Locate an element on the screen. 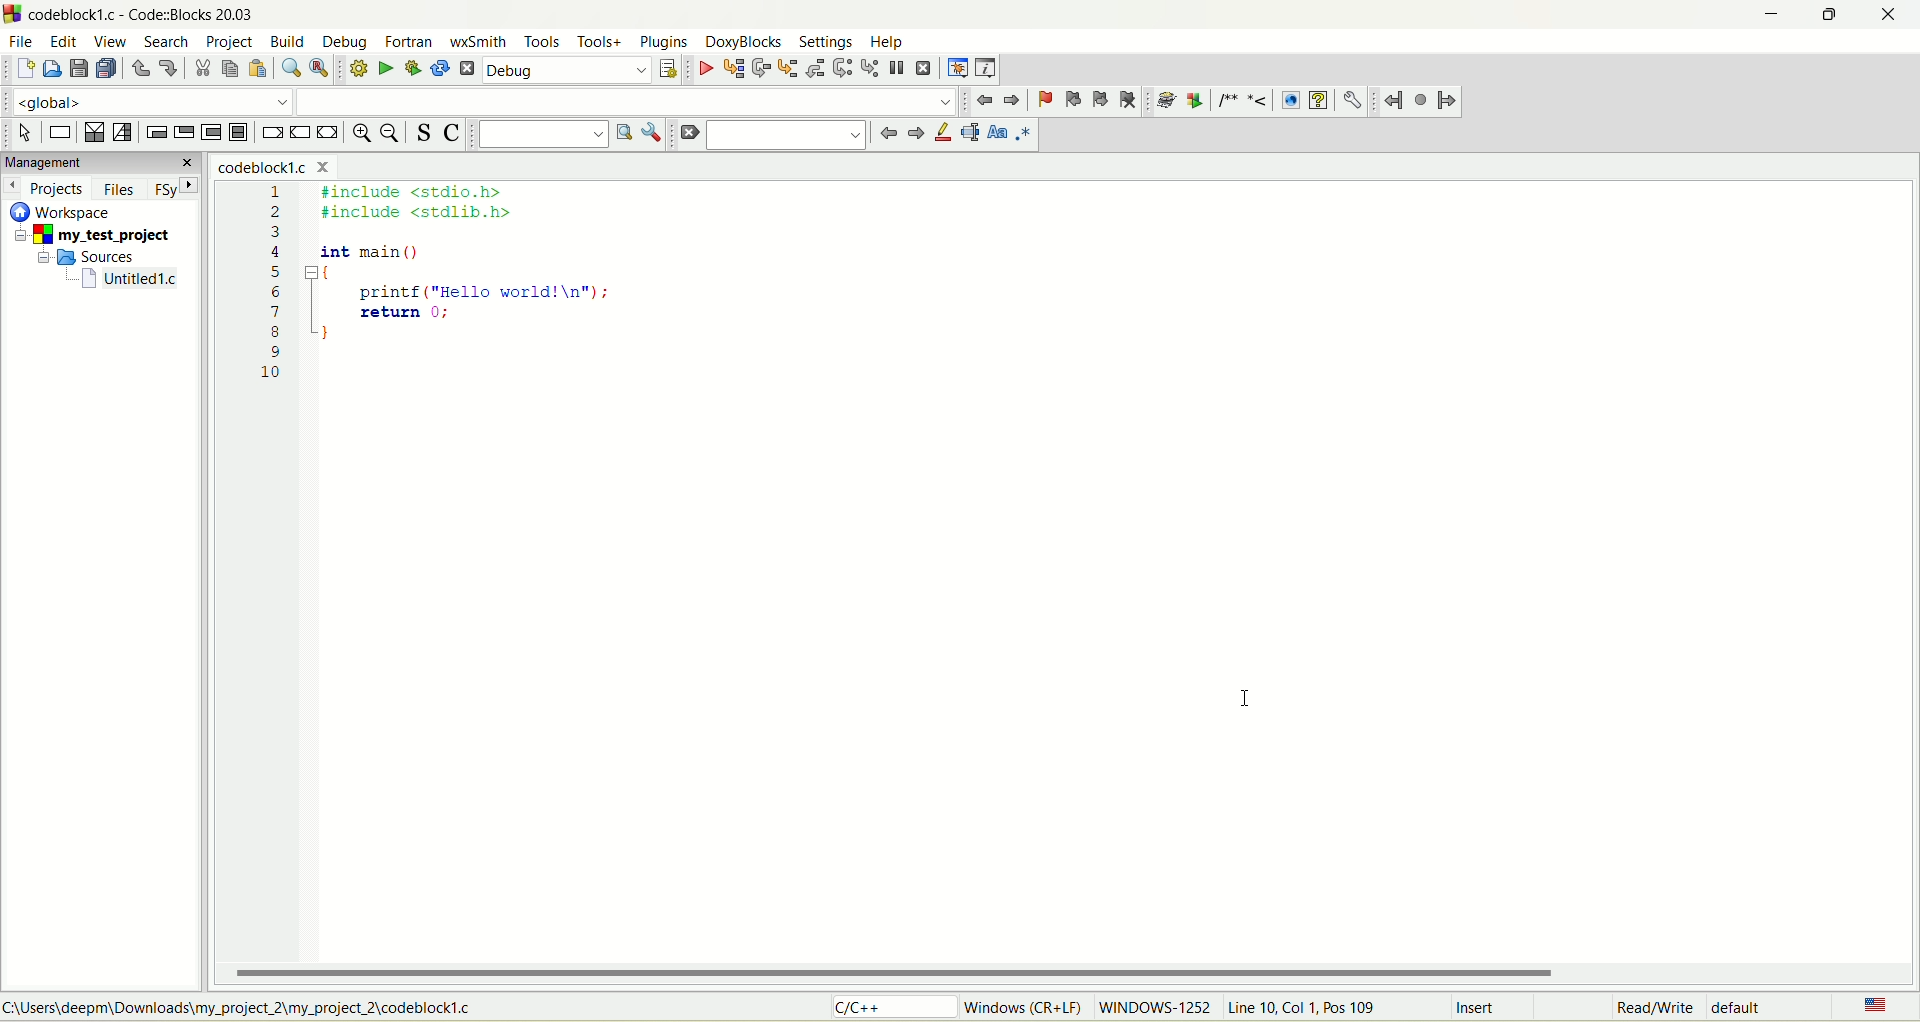 This screenshot has height=1022, width=1920. highlight is located at coordinates (941, 133).